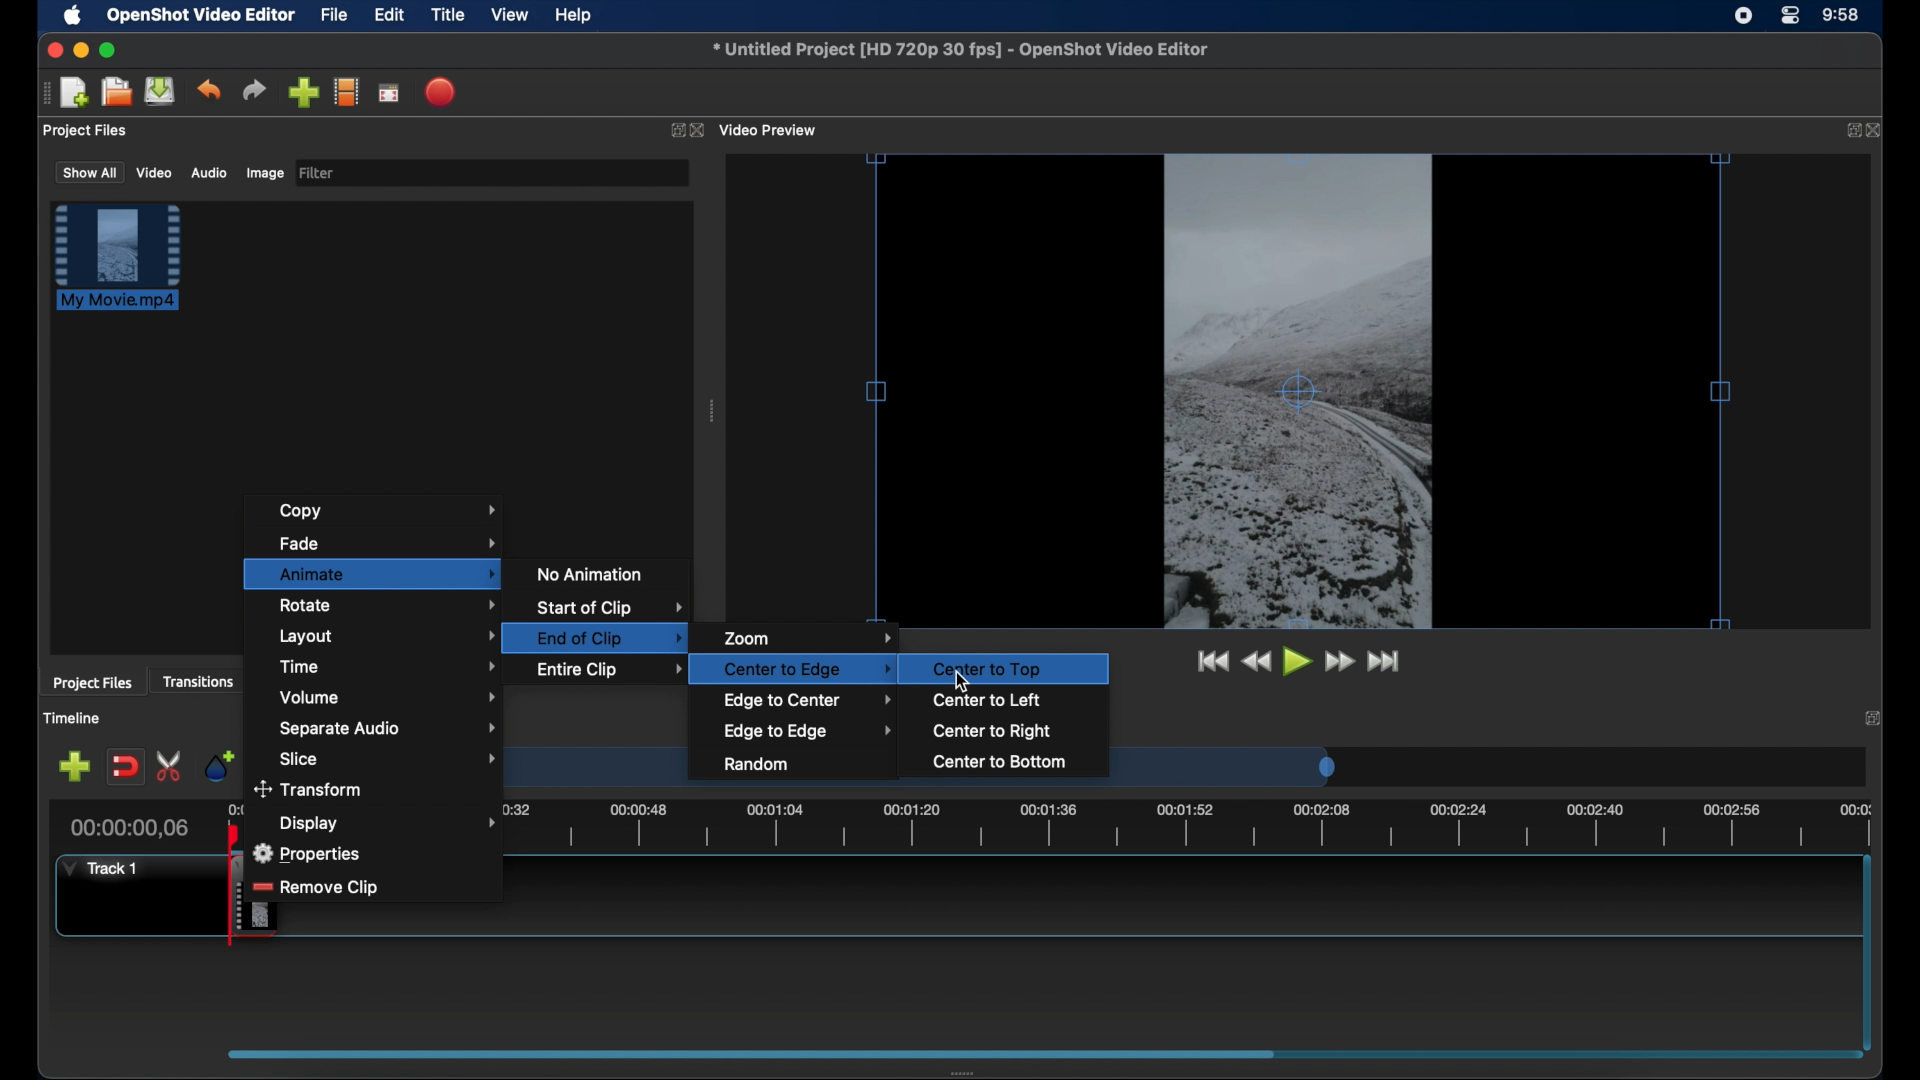  Describe the element at coordinates (714, 411) in the screenshot. I see `drag handle` at that location.